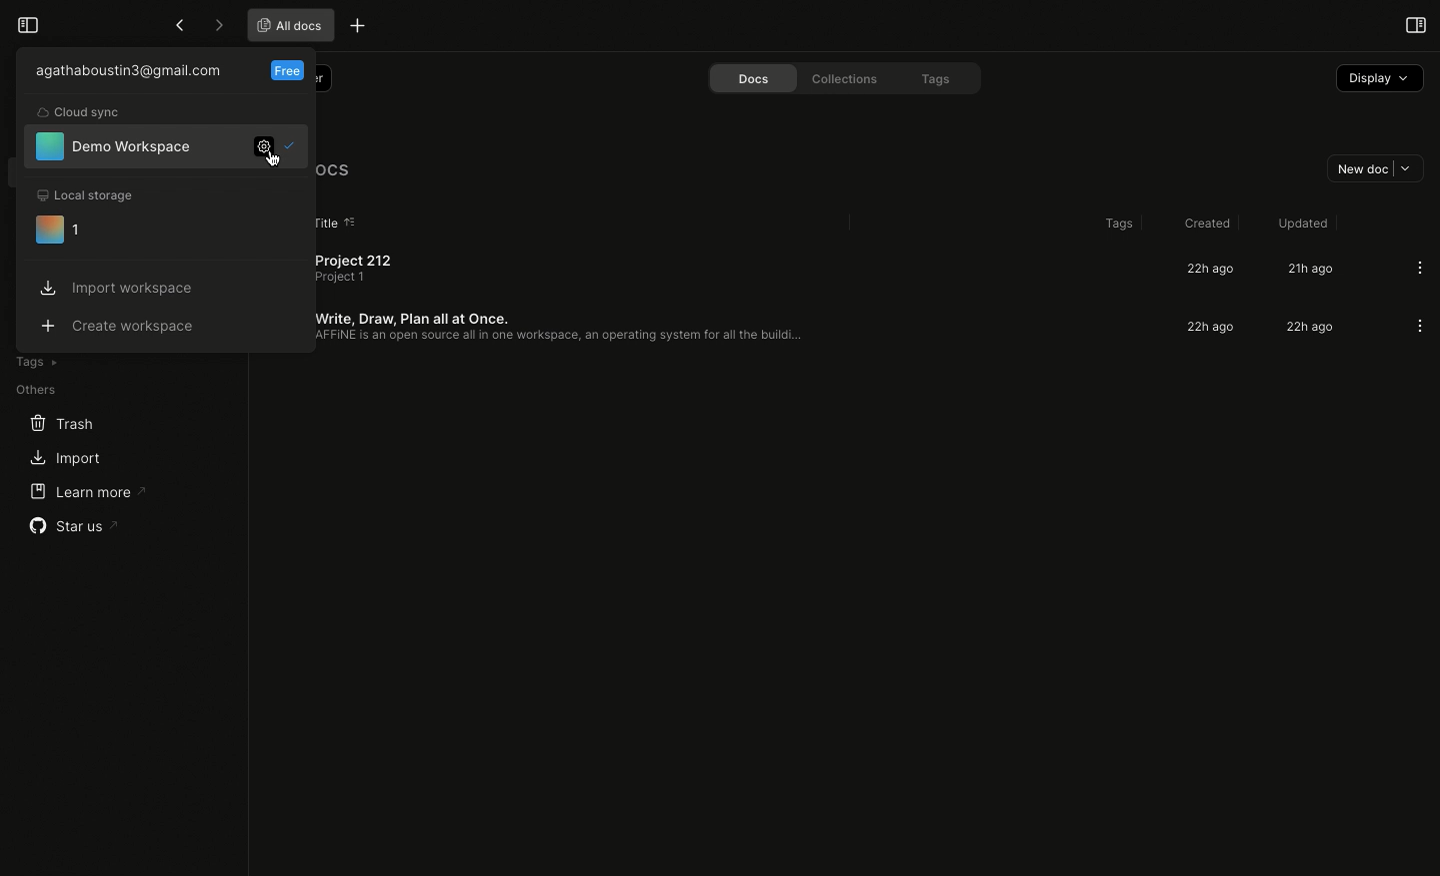 The width and height of the screenshot is (1440, 876). Describe the element at coordinates (1300, 223) in the screenshot. I see `Updated` at that location.